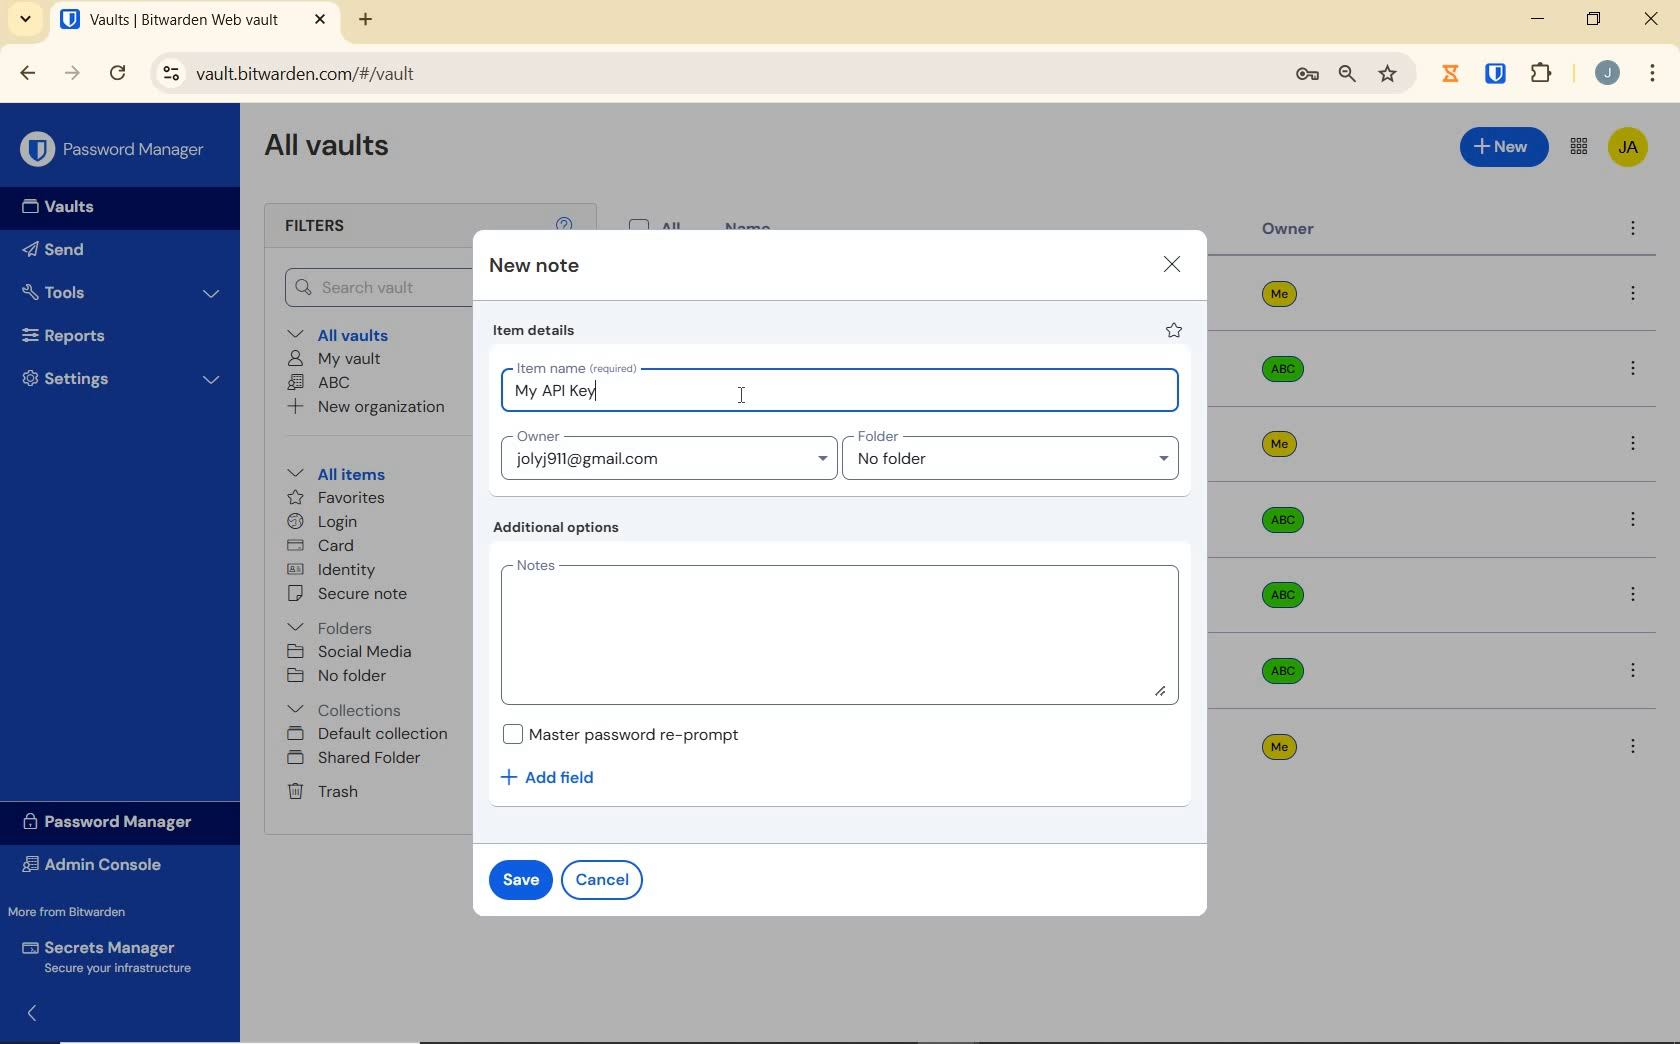 The height and width of the screenshot is (1044, 1680). Describe the element at coordinates (115, 148) in the screenshot. I see `Password Manager` at that location.